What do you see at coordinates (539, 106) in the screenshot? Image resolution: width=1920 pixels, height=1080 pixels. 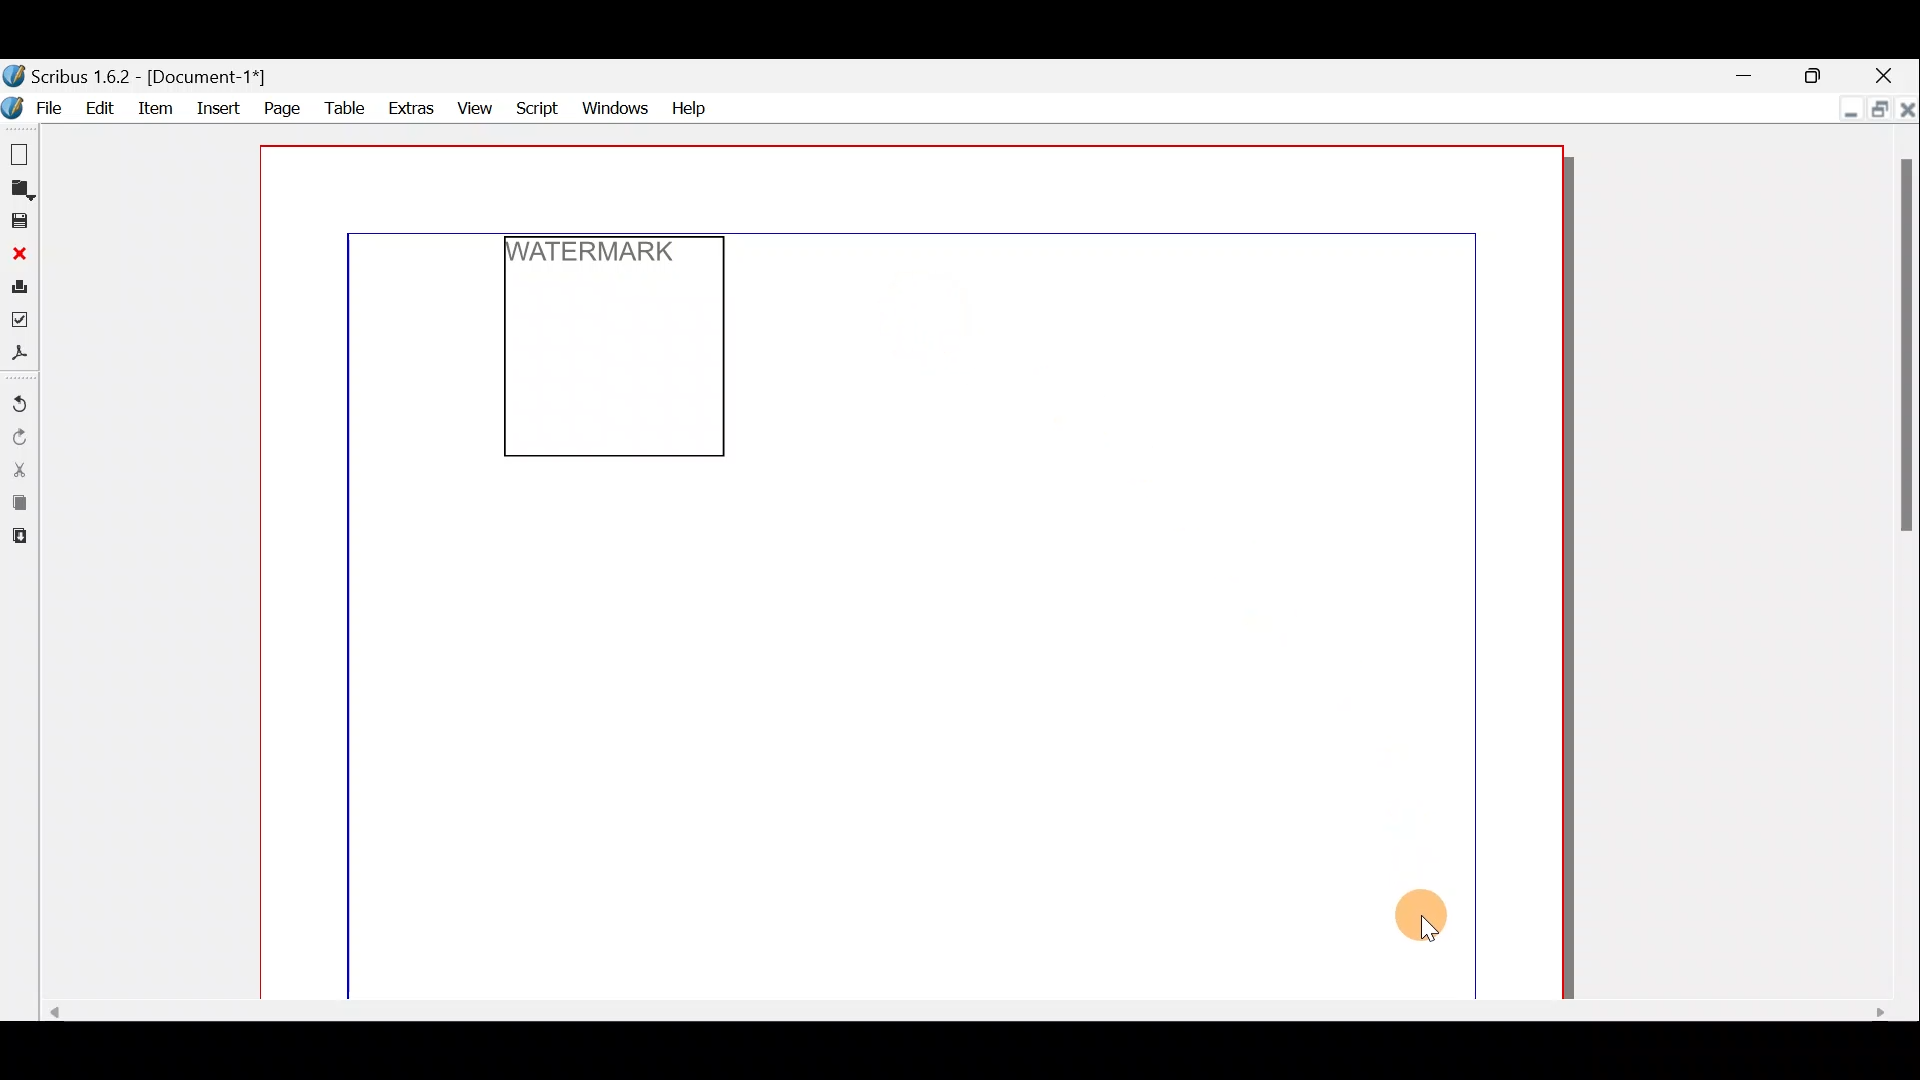 I see `Script` at bounding box center [539, 106].